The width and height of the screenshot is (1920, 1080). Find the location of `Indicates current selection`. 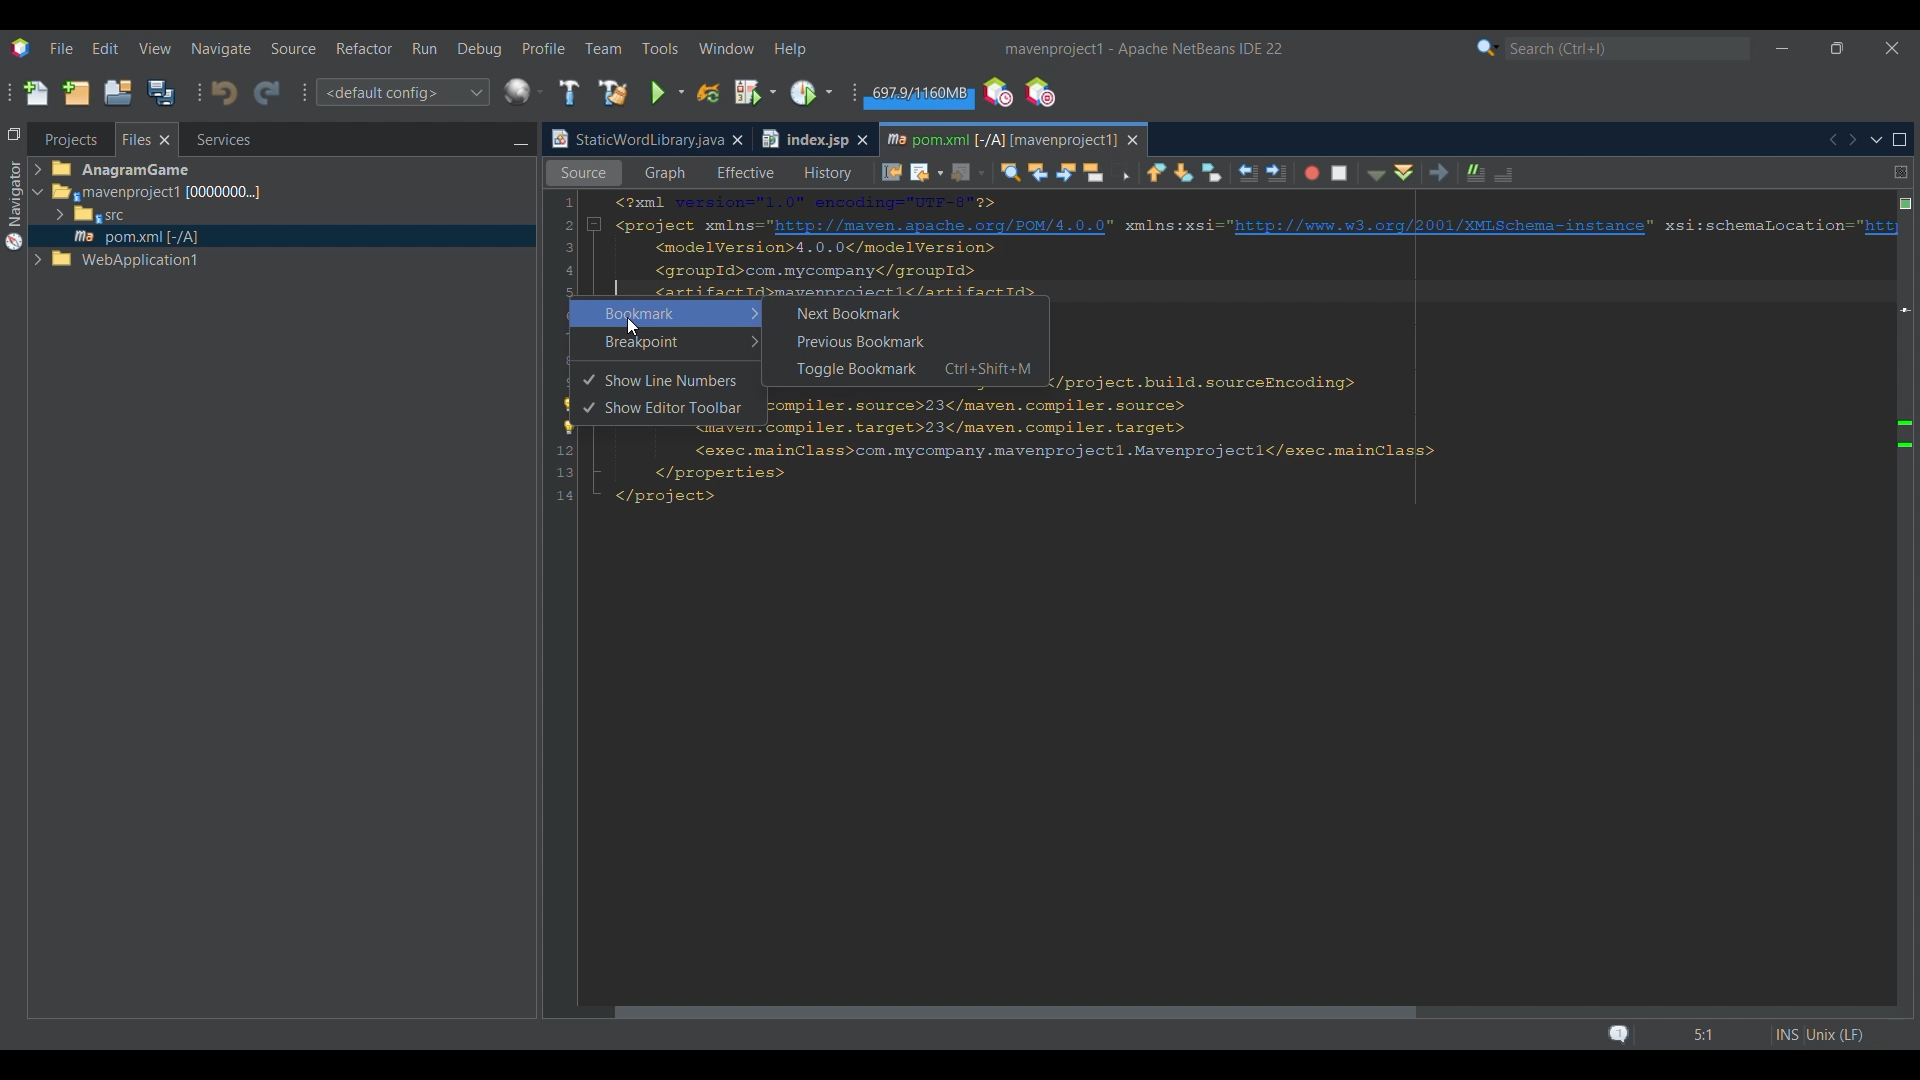

Indicates current selection is located at coordinates (588, 394).